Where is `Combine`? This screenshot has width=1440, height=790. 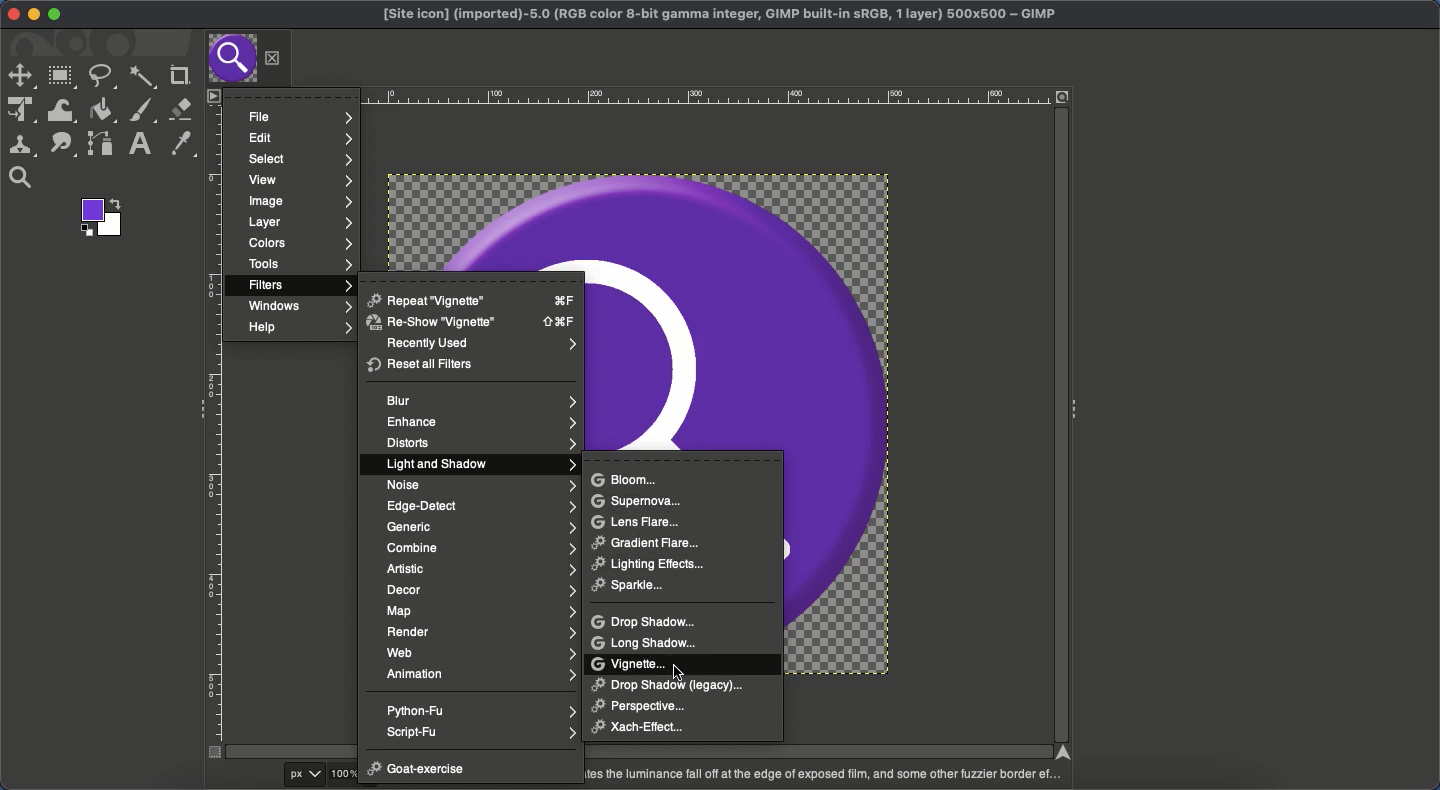 Combine is located at coordinates (481, 548).